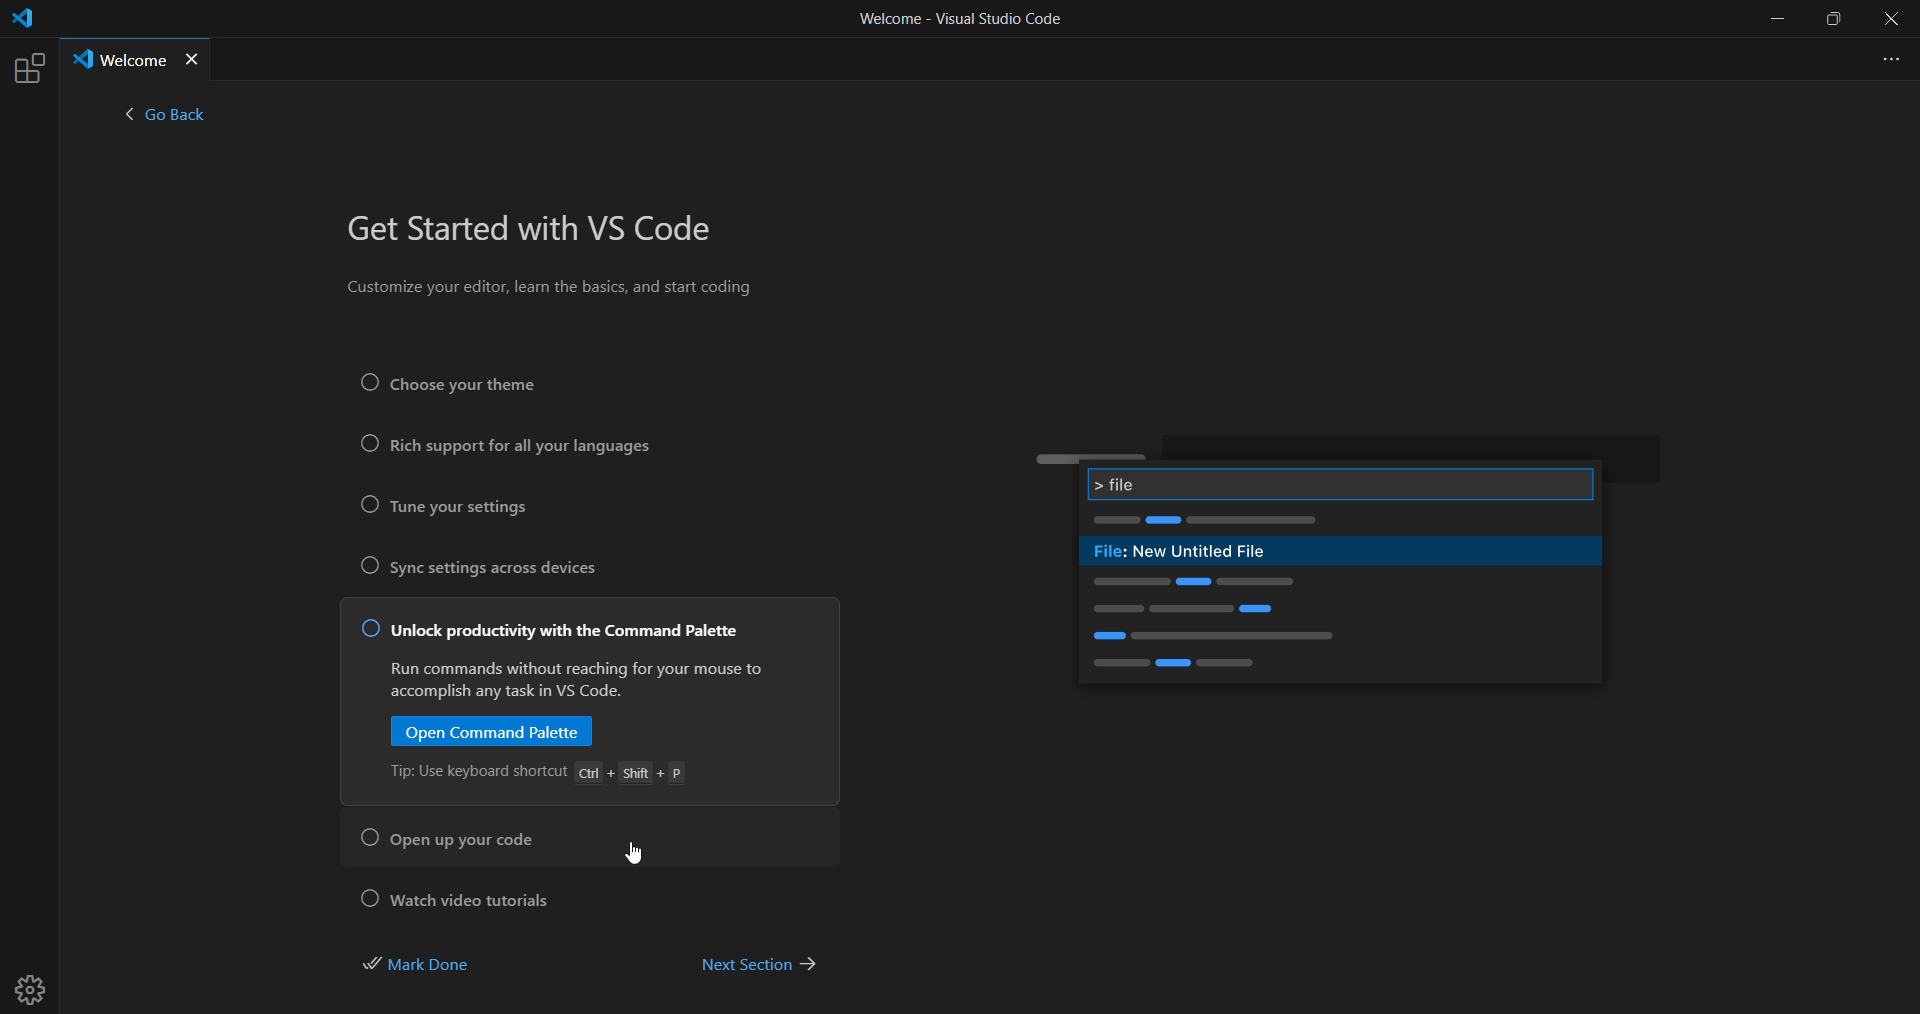  What do you see at coordinates (1338, 522) in the screenshot?
I see `sample` at bounding box center [1338, 522].